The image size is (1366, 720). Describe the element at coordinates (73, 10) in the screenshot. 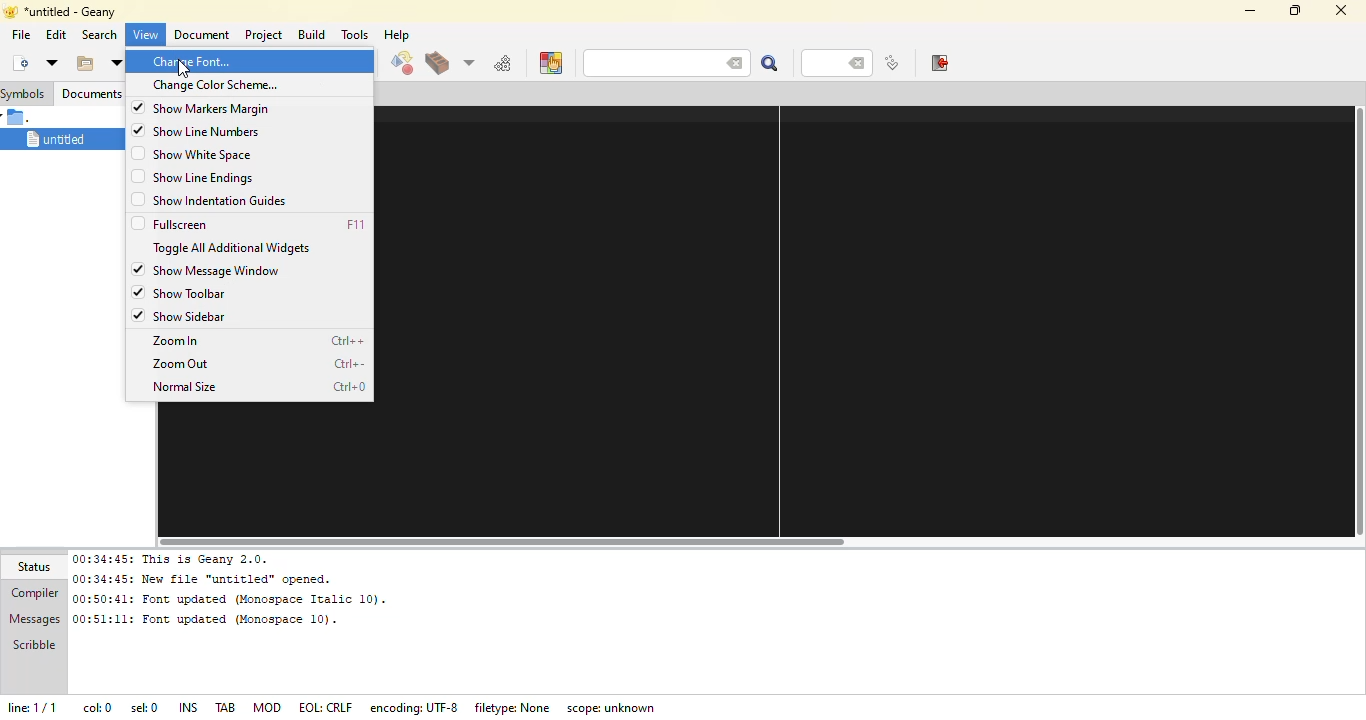

I see `*untitled - geany` at that location.